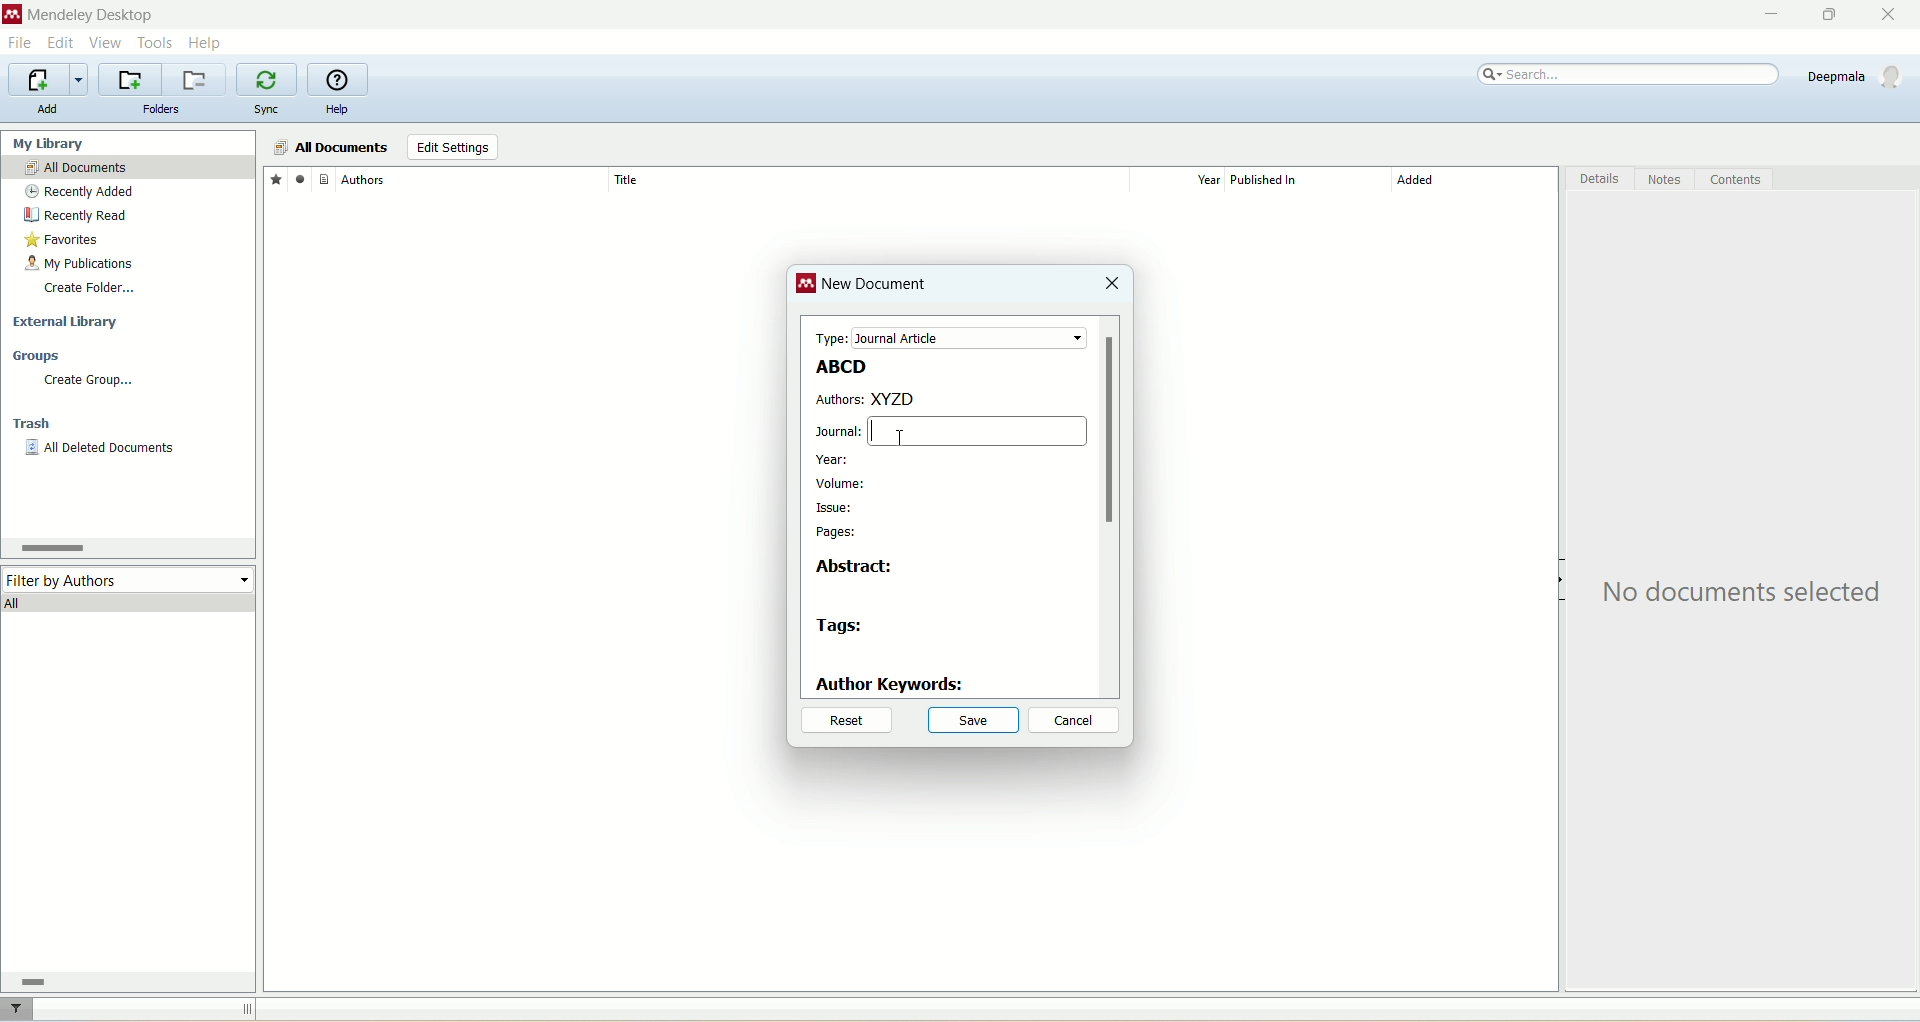  Describe the element at coordinates (162, 110) in the screenshot. I see `folders` at that location.